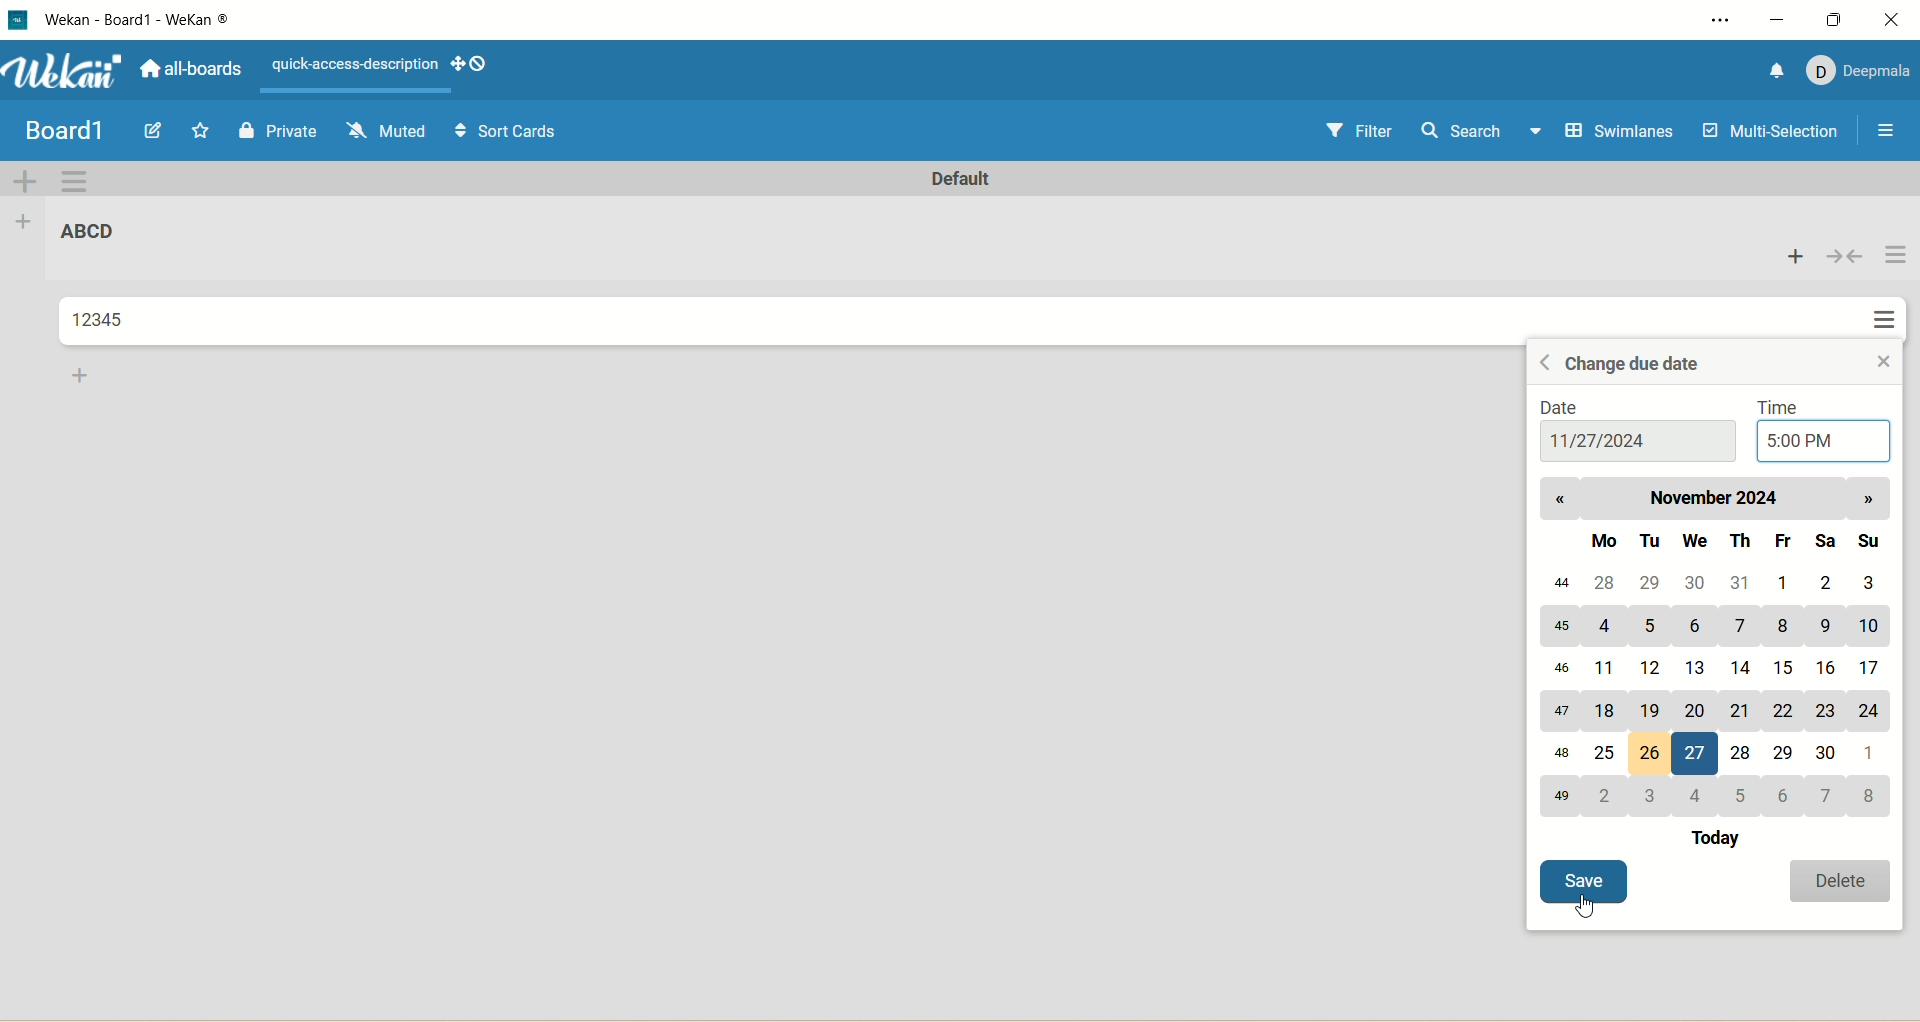 Image resolution: width=1920 pixels, height=1022 pixels. What do you see at coordinates (89, 230) in the screenshot?
I see `list title` at bounding box center [89, 230].